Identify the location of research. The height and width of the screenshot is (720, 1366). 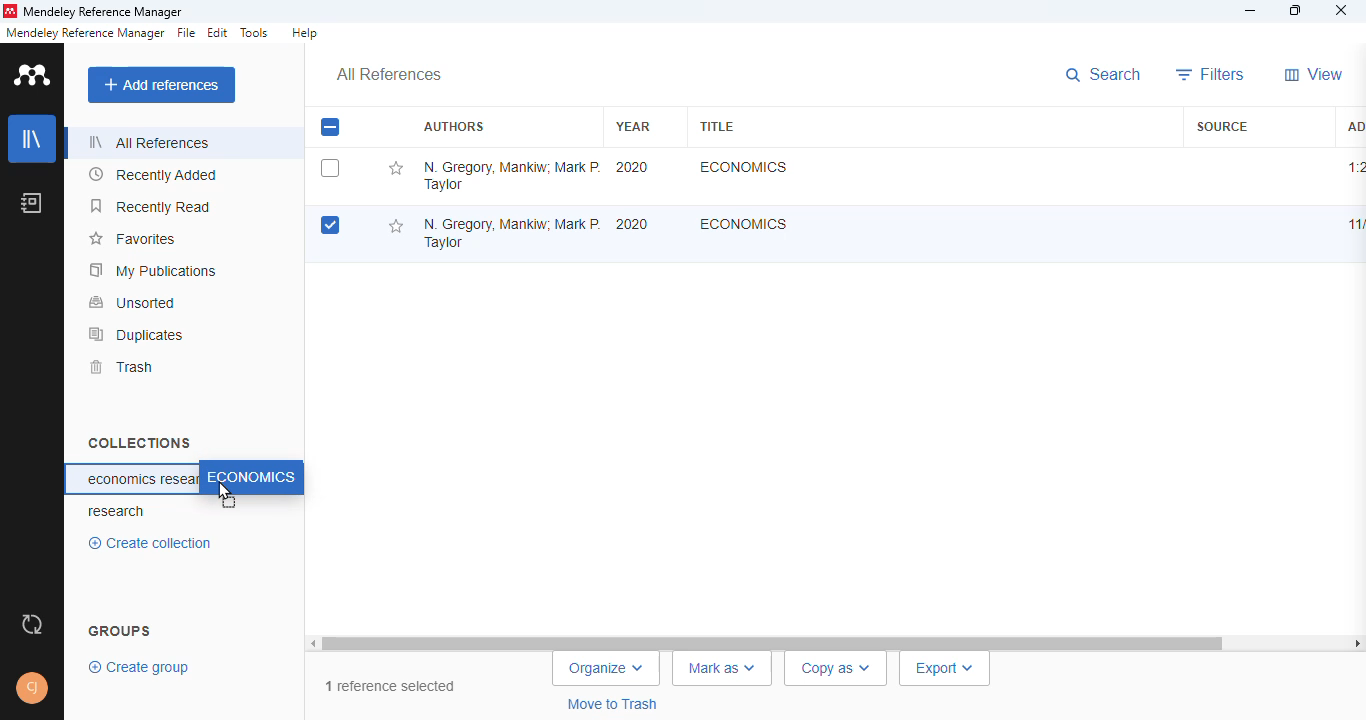
(117, 512).